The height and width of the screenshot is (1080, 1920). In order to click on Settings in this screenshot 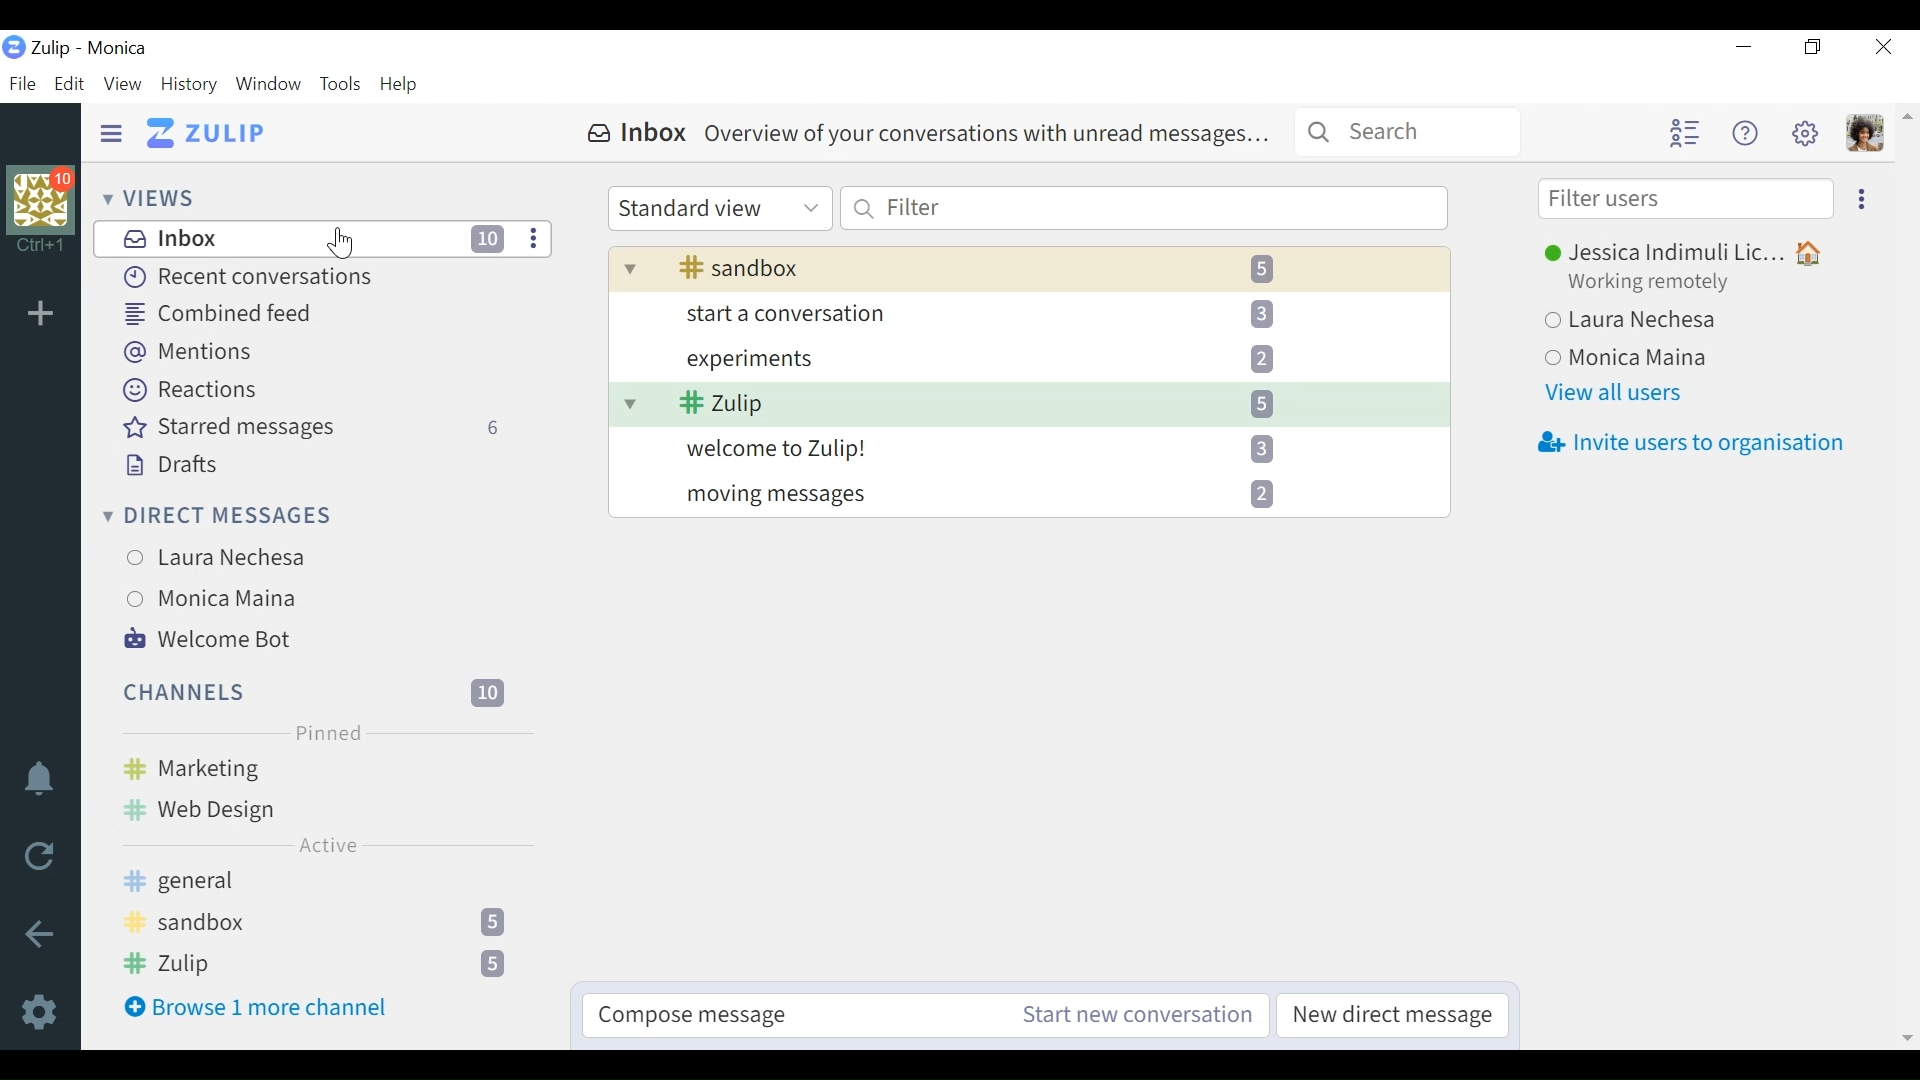, I will do `click(38, 1008)`.